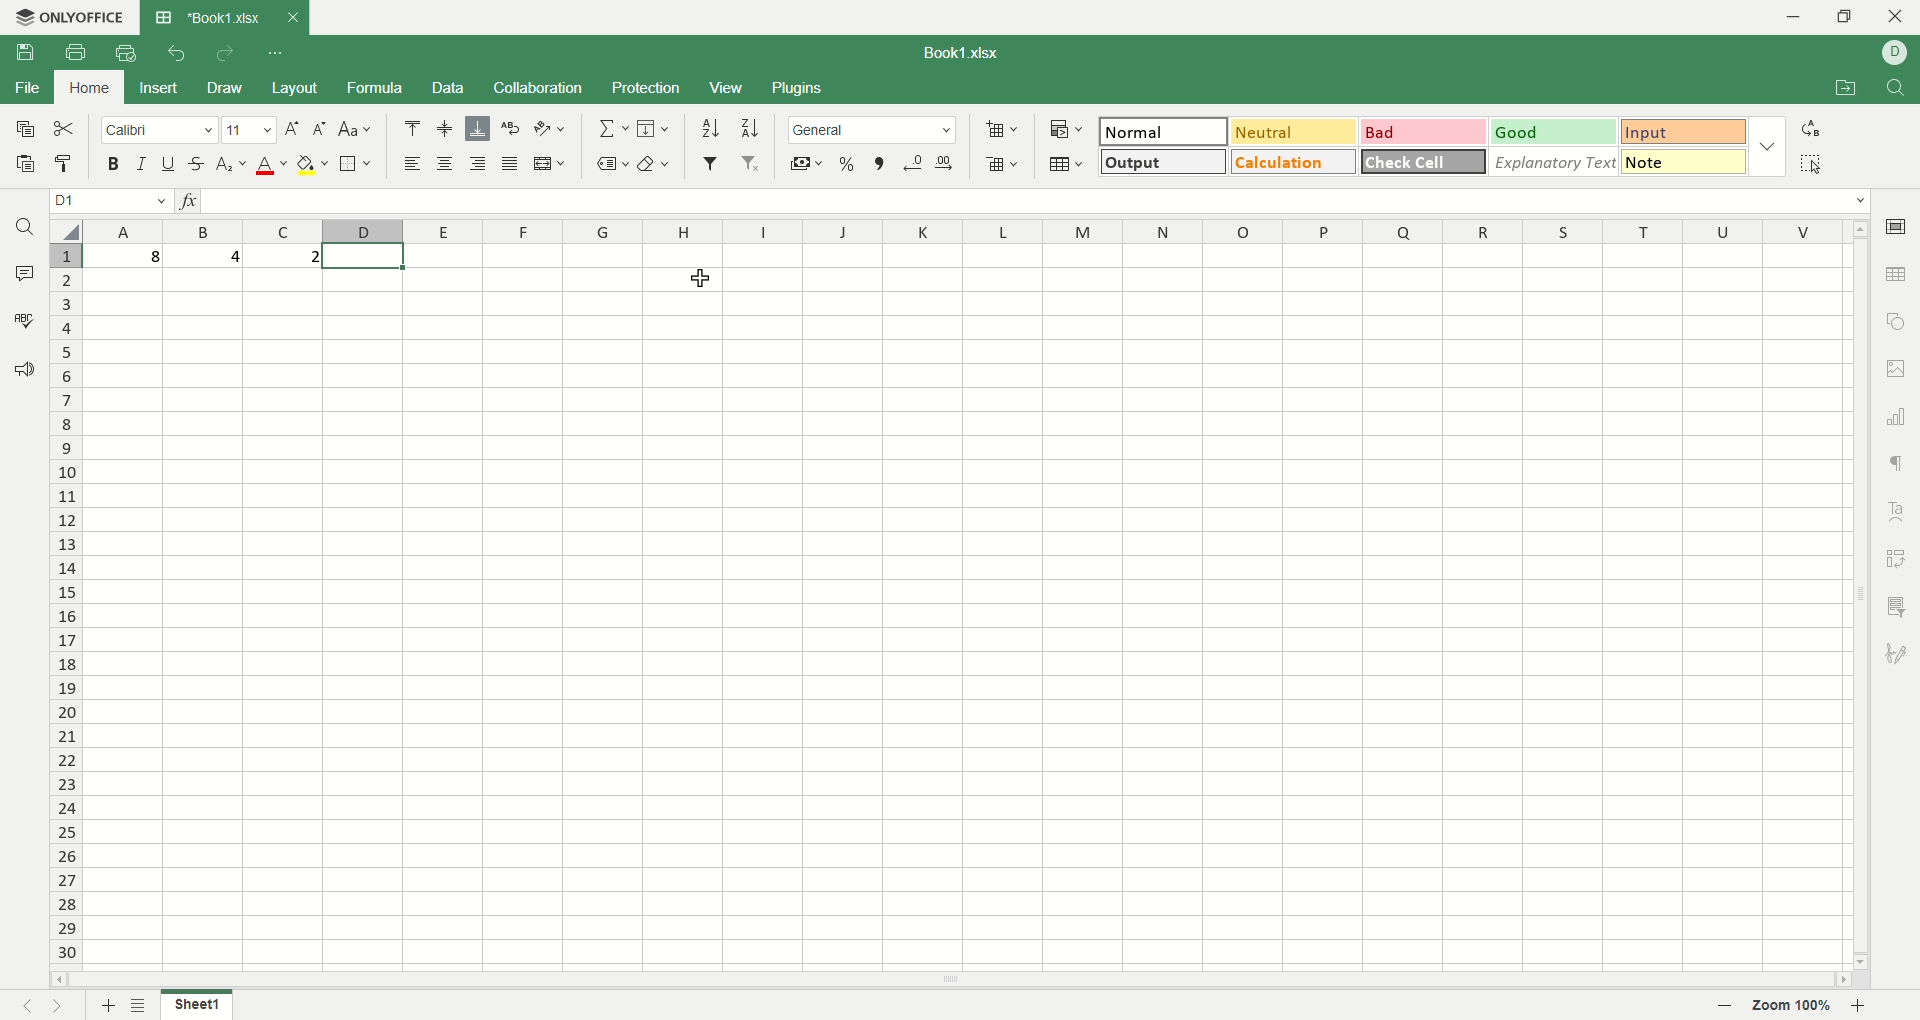 Image resolution: width=1920 pixels, height=1020 pixels. Describe the element at coordinates (76, 53) in the screenshot. I see `print` at that location.